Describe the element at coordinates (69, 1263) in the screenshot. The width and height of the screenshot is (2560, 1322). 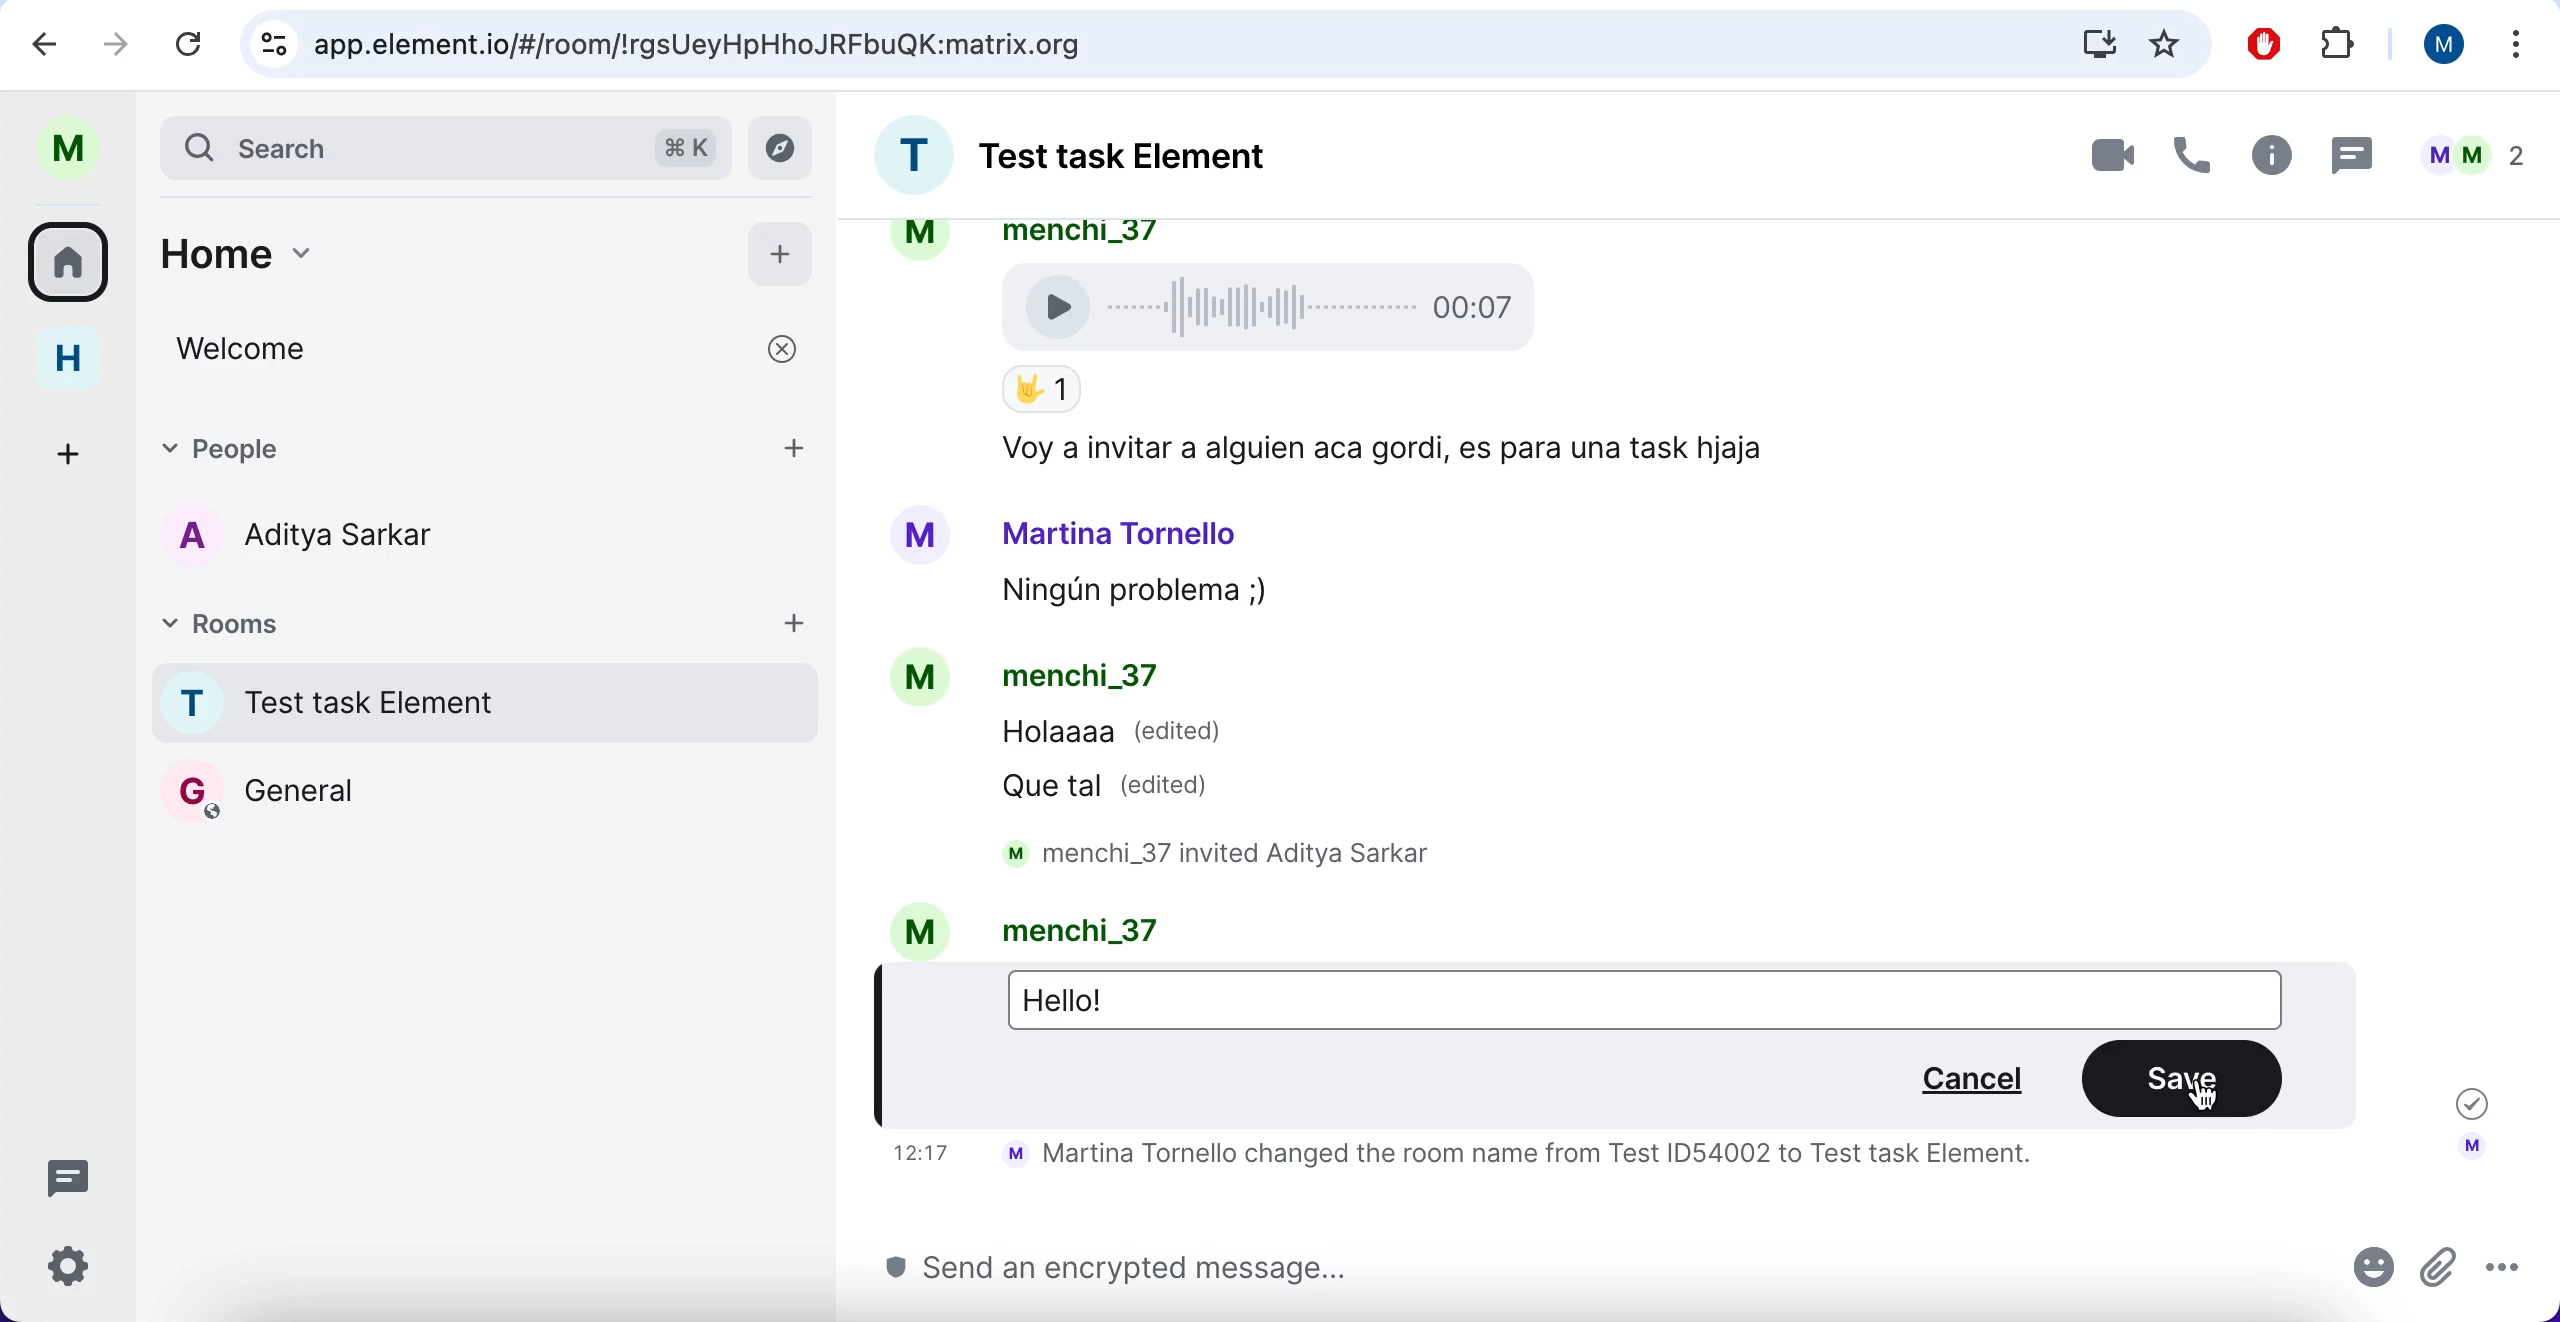
I see `quick settings` at that location.